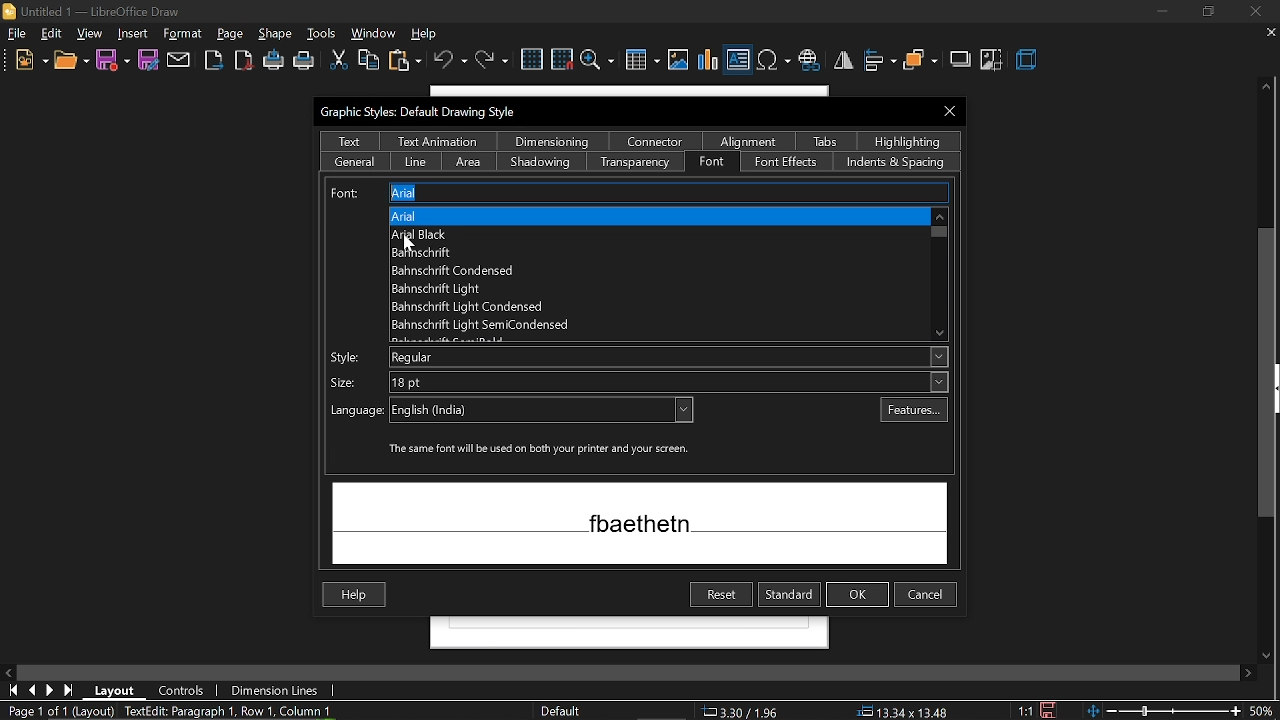 The width and height of the screenshot is (1280, 720). I want to click on shadow, so click(961, 60).